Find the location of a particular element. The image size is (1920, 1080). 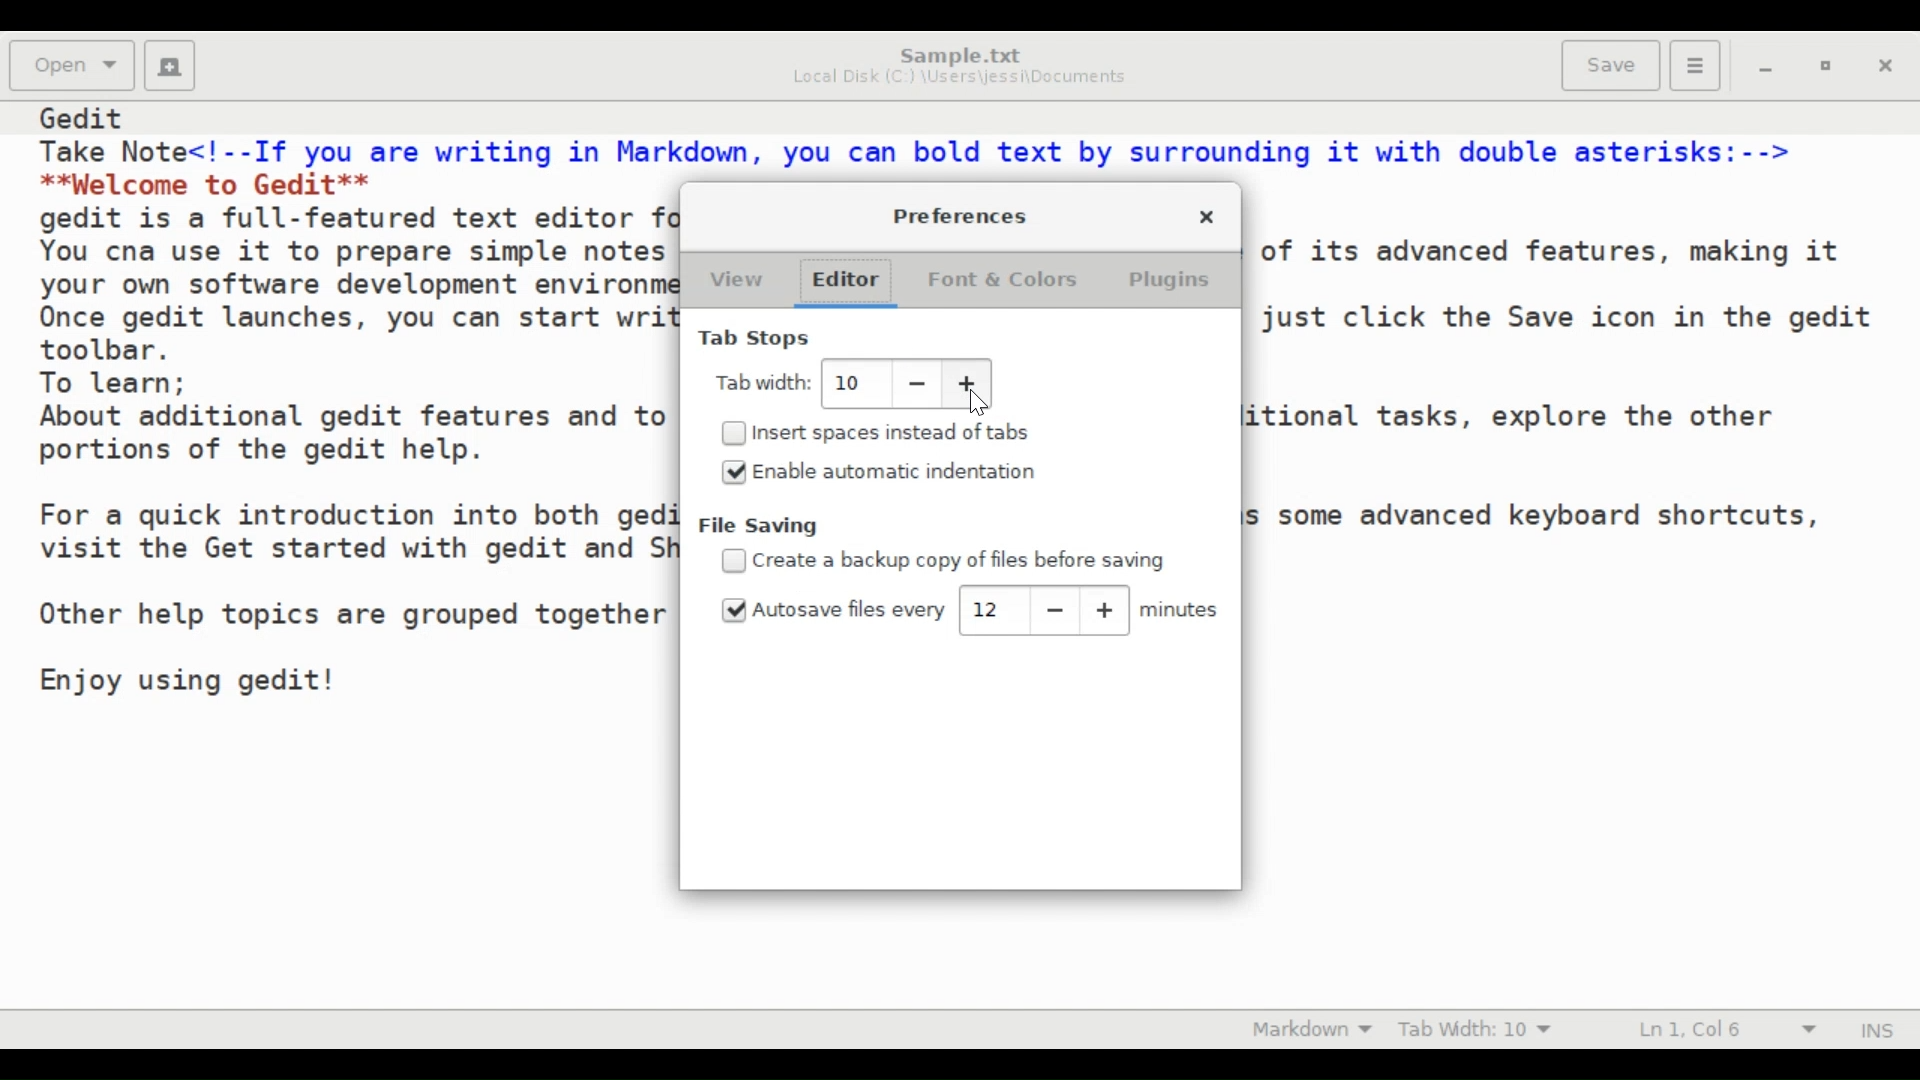

increase is located at coordinates (1105, 609).